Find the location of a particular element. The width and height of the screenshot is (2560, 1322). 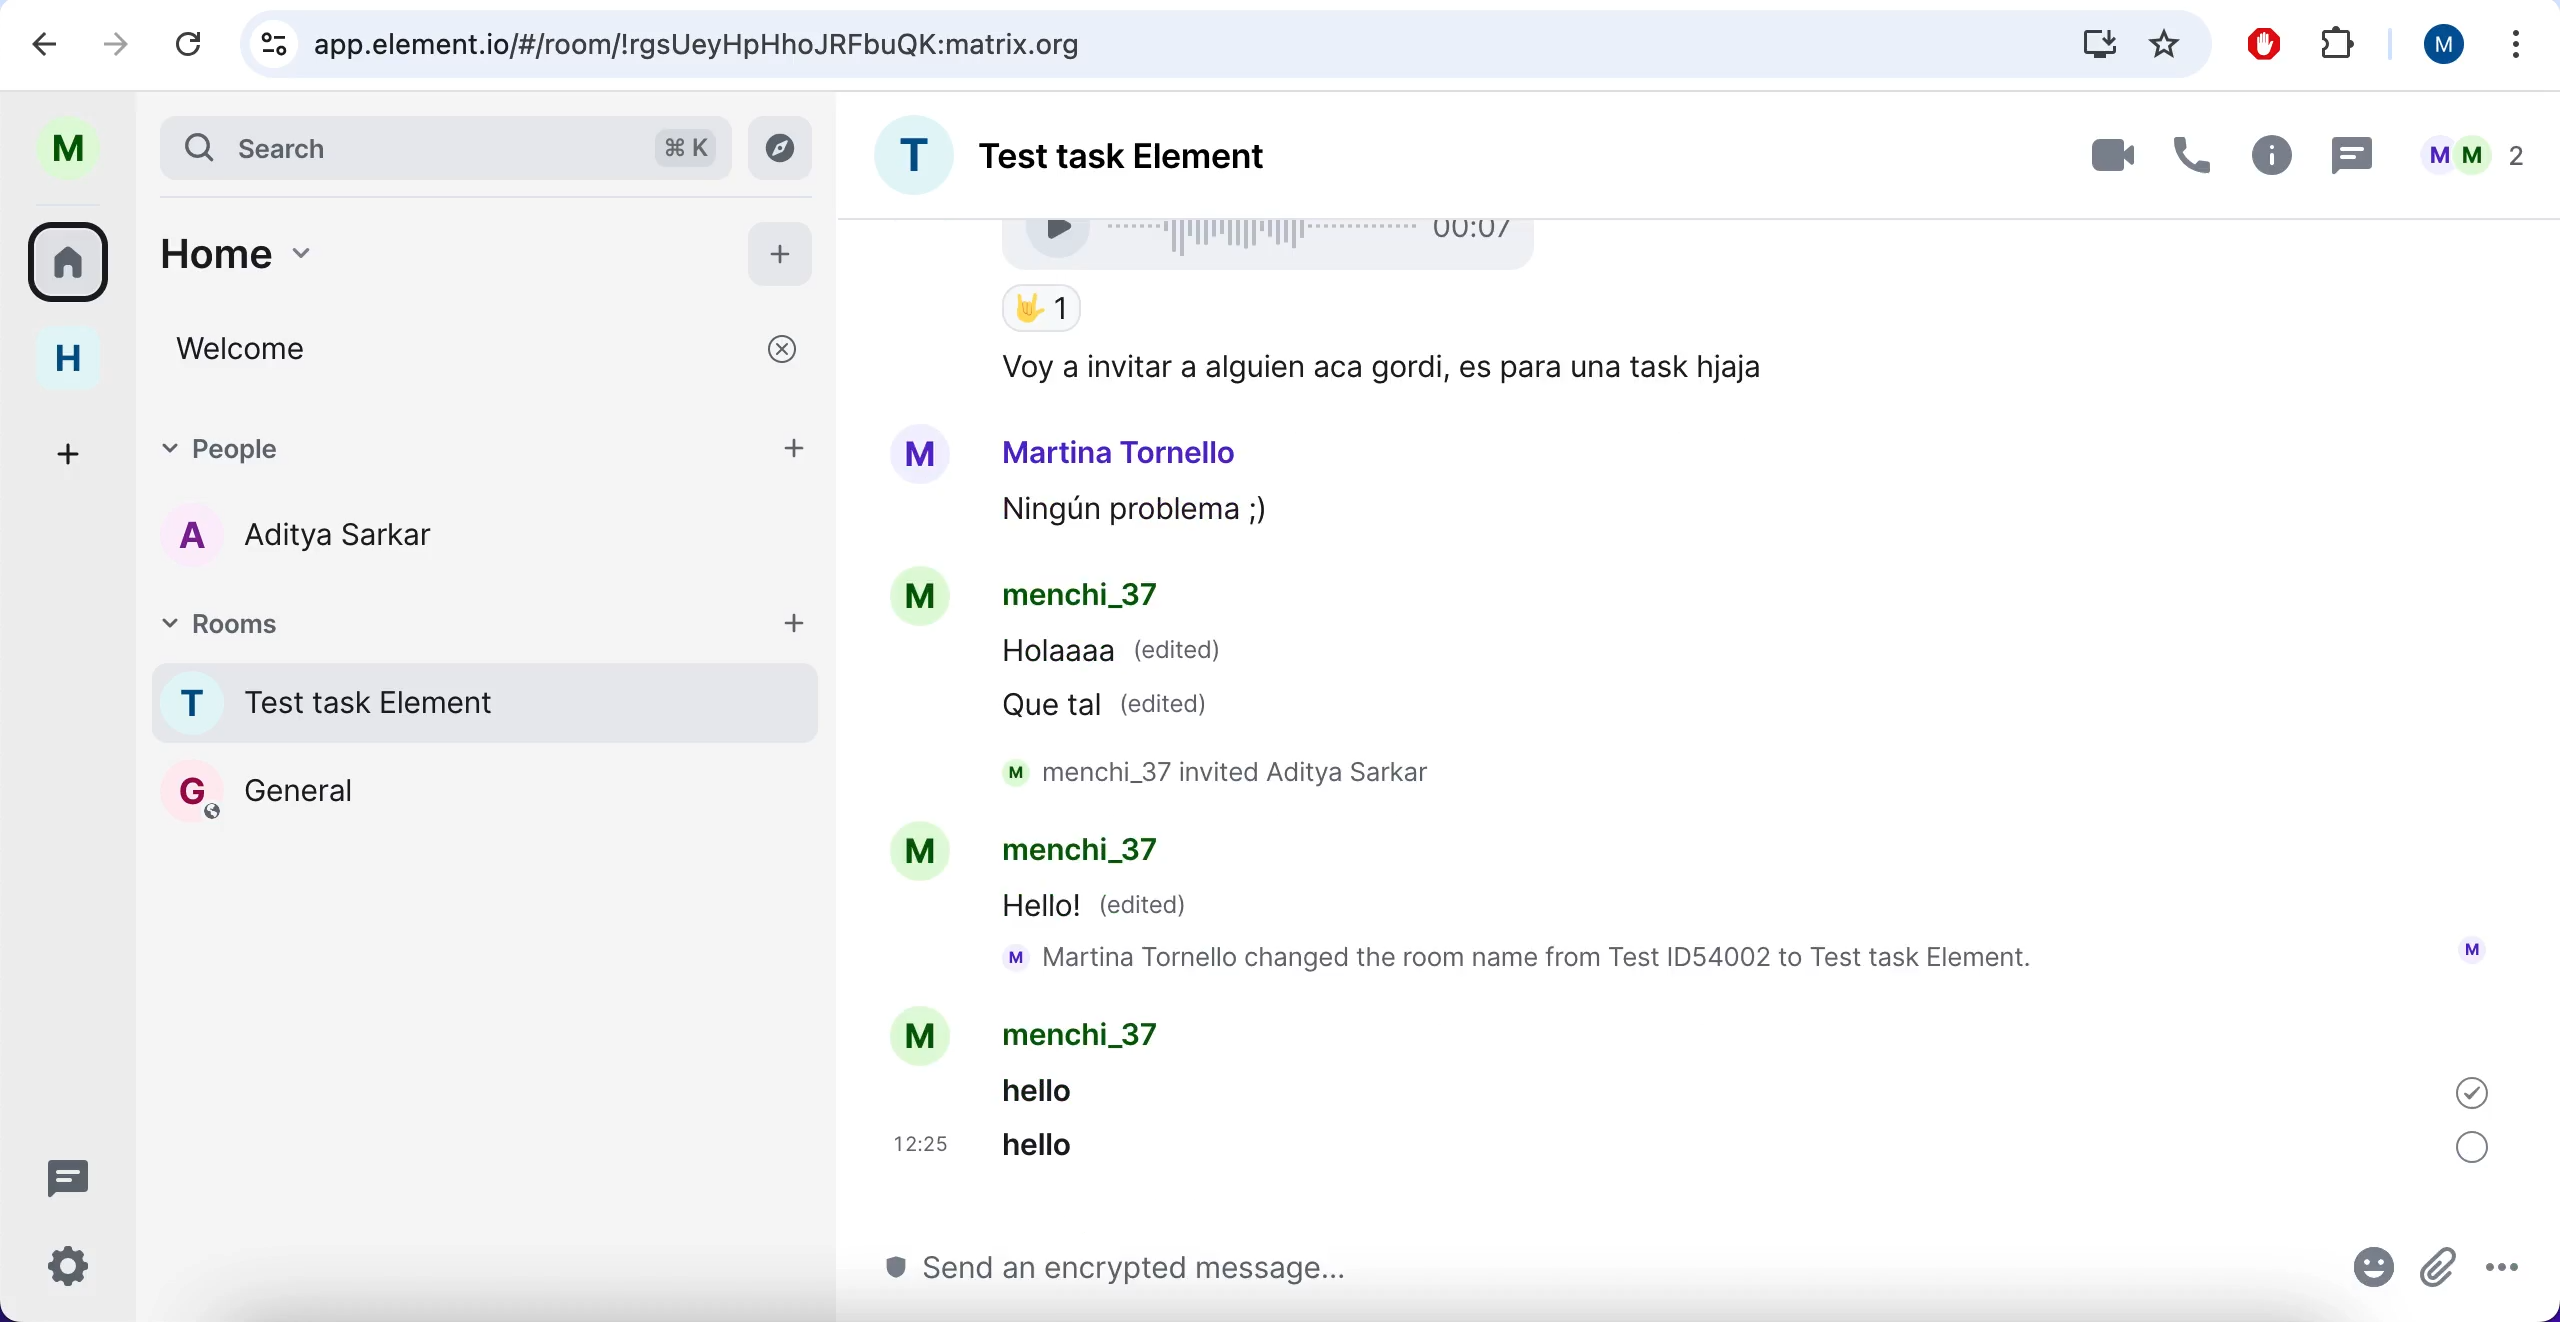

Thumbs up Emoji is located at coordinates (1036, 305).